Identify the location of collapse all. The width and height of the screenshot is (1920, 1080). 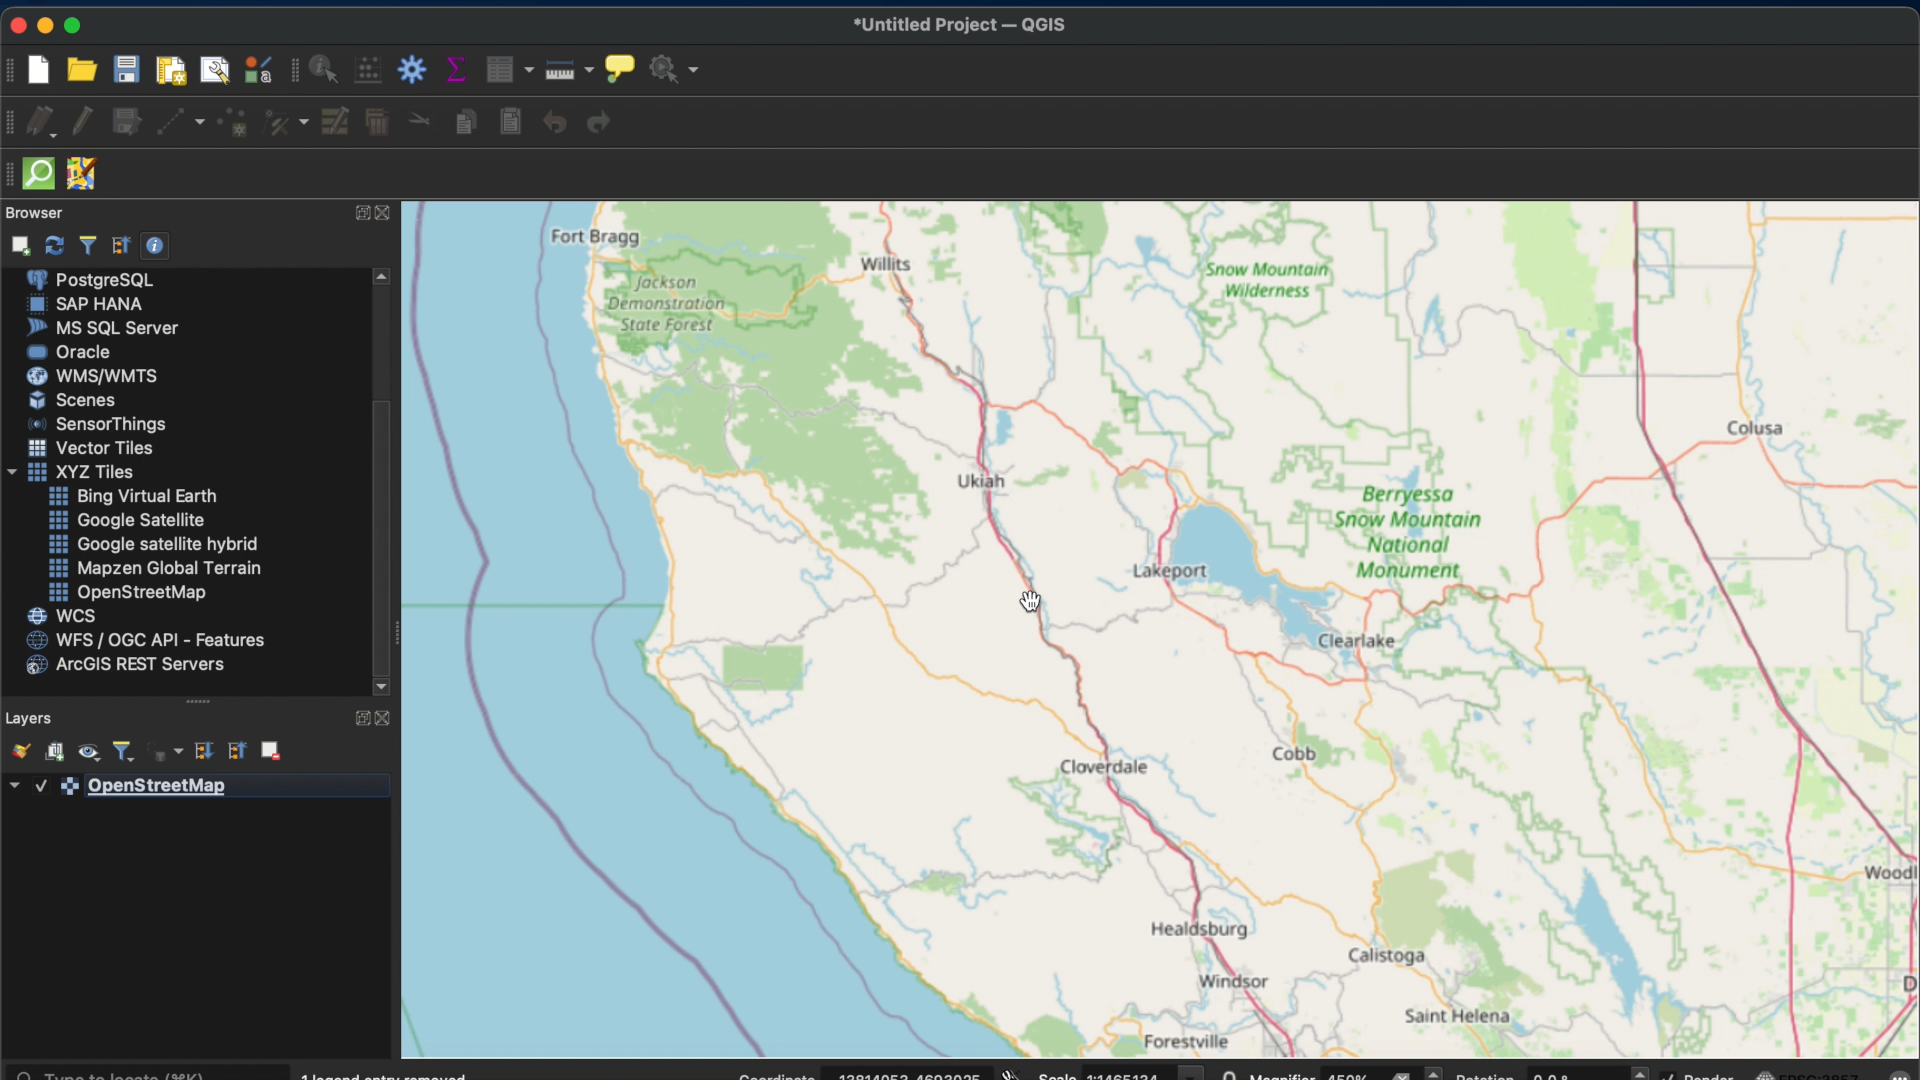
(236, 752).